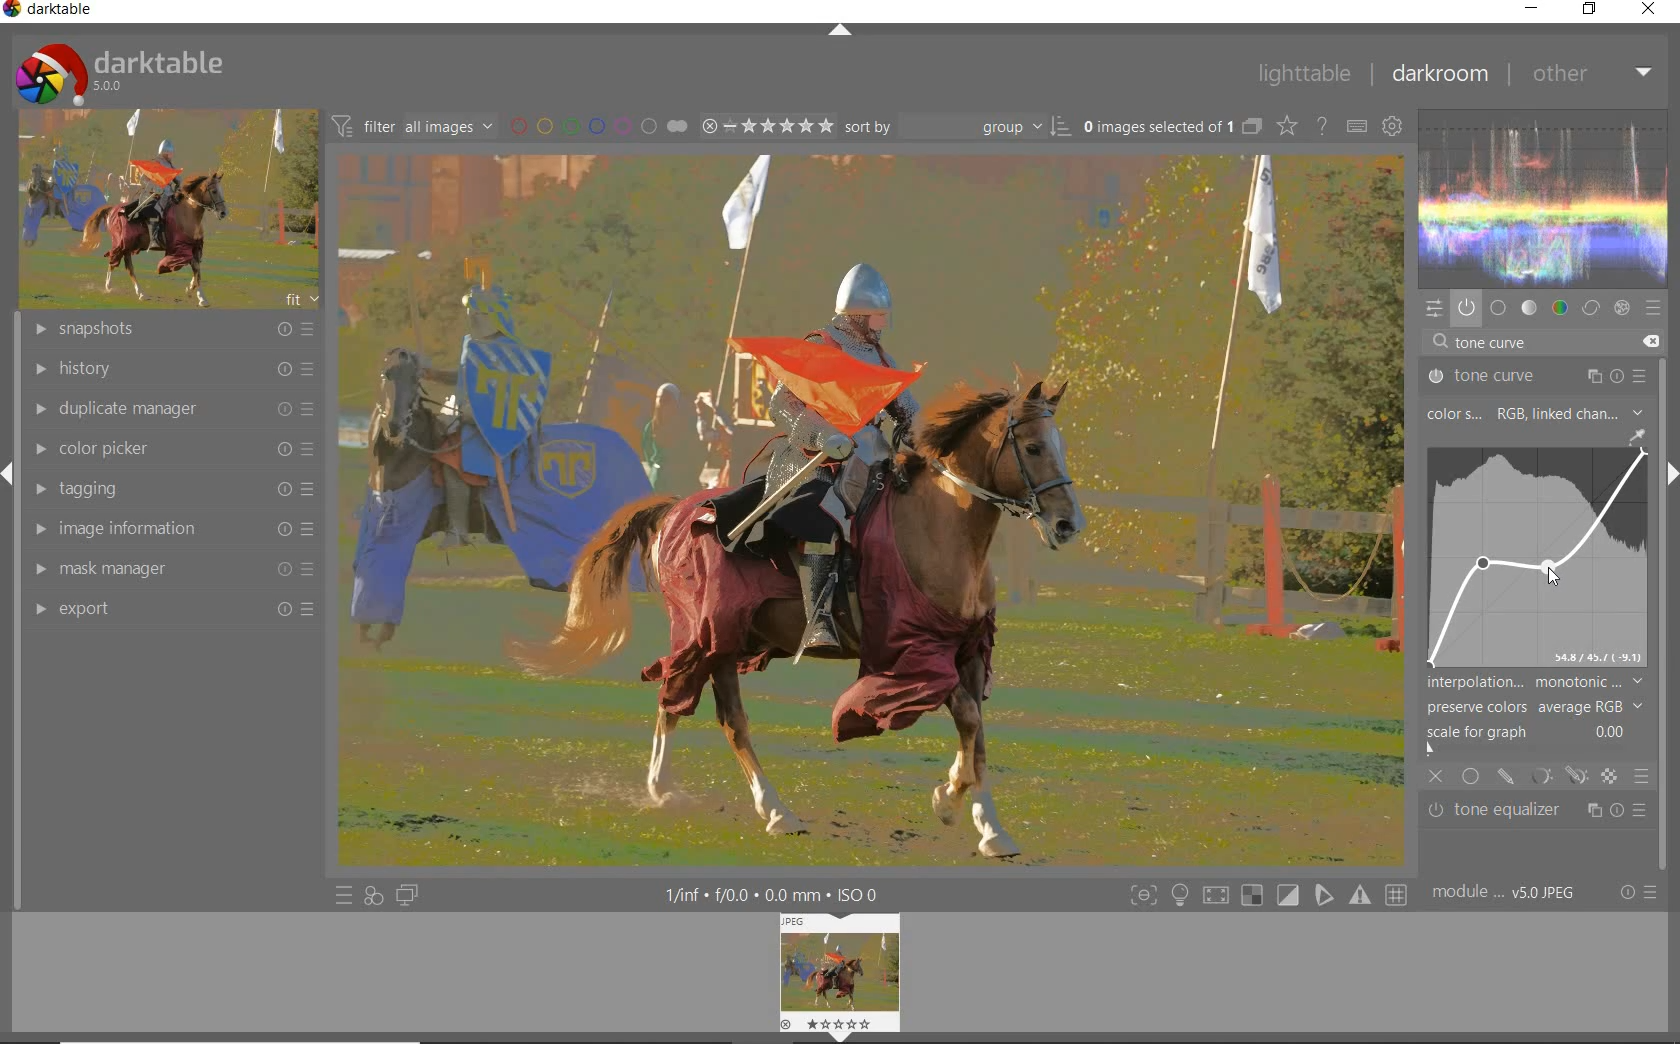 Image resolution: width=1680 pixels, height=1044 pixels. What do you see at coordinates (1322, 129) in the screenshot?
I see `enable for online help` at bounding box center [1322, 129].